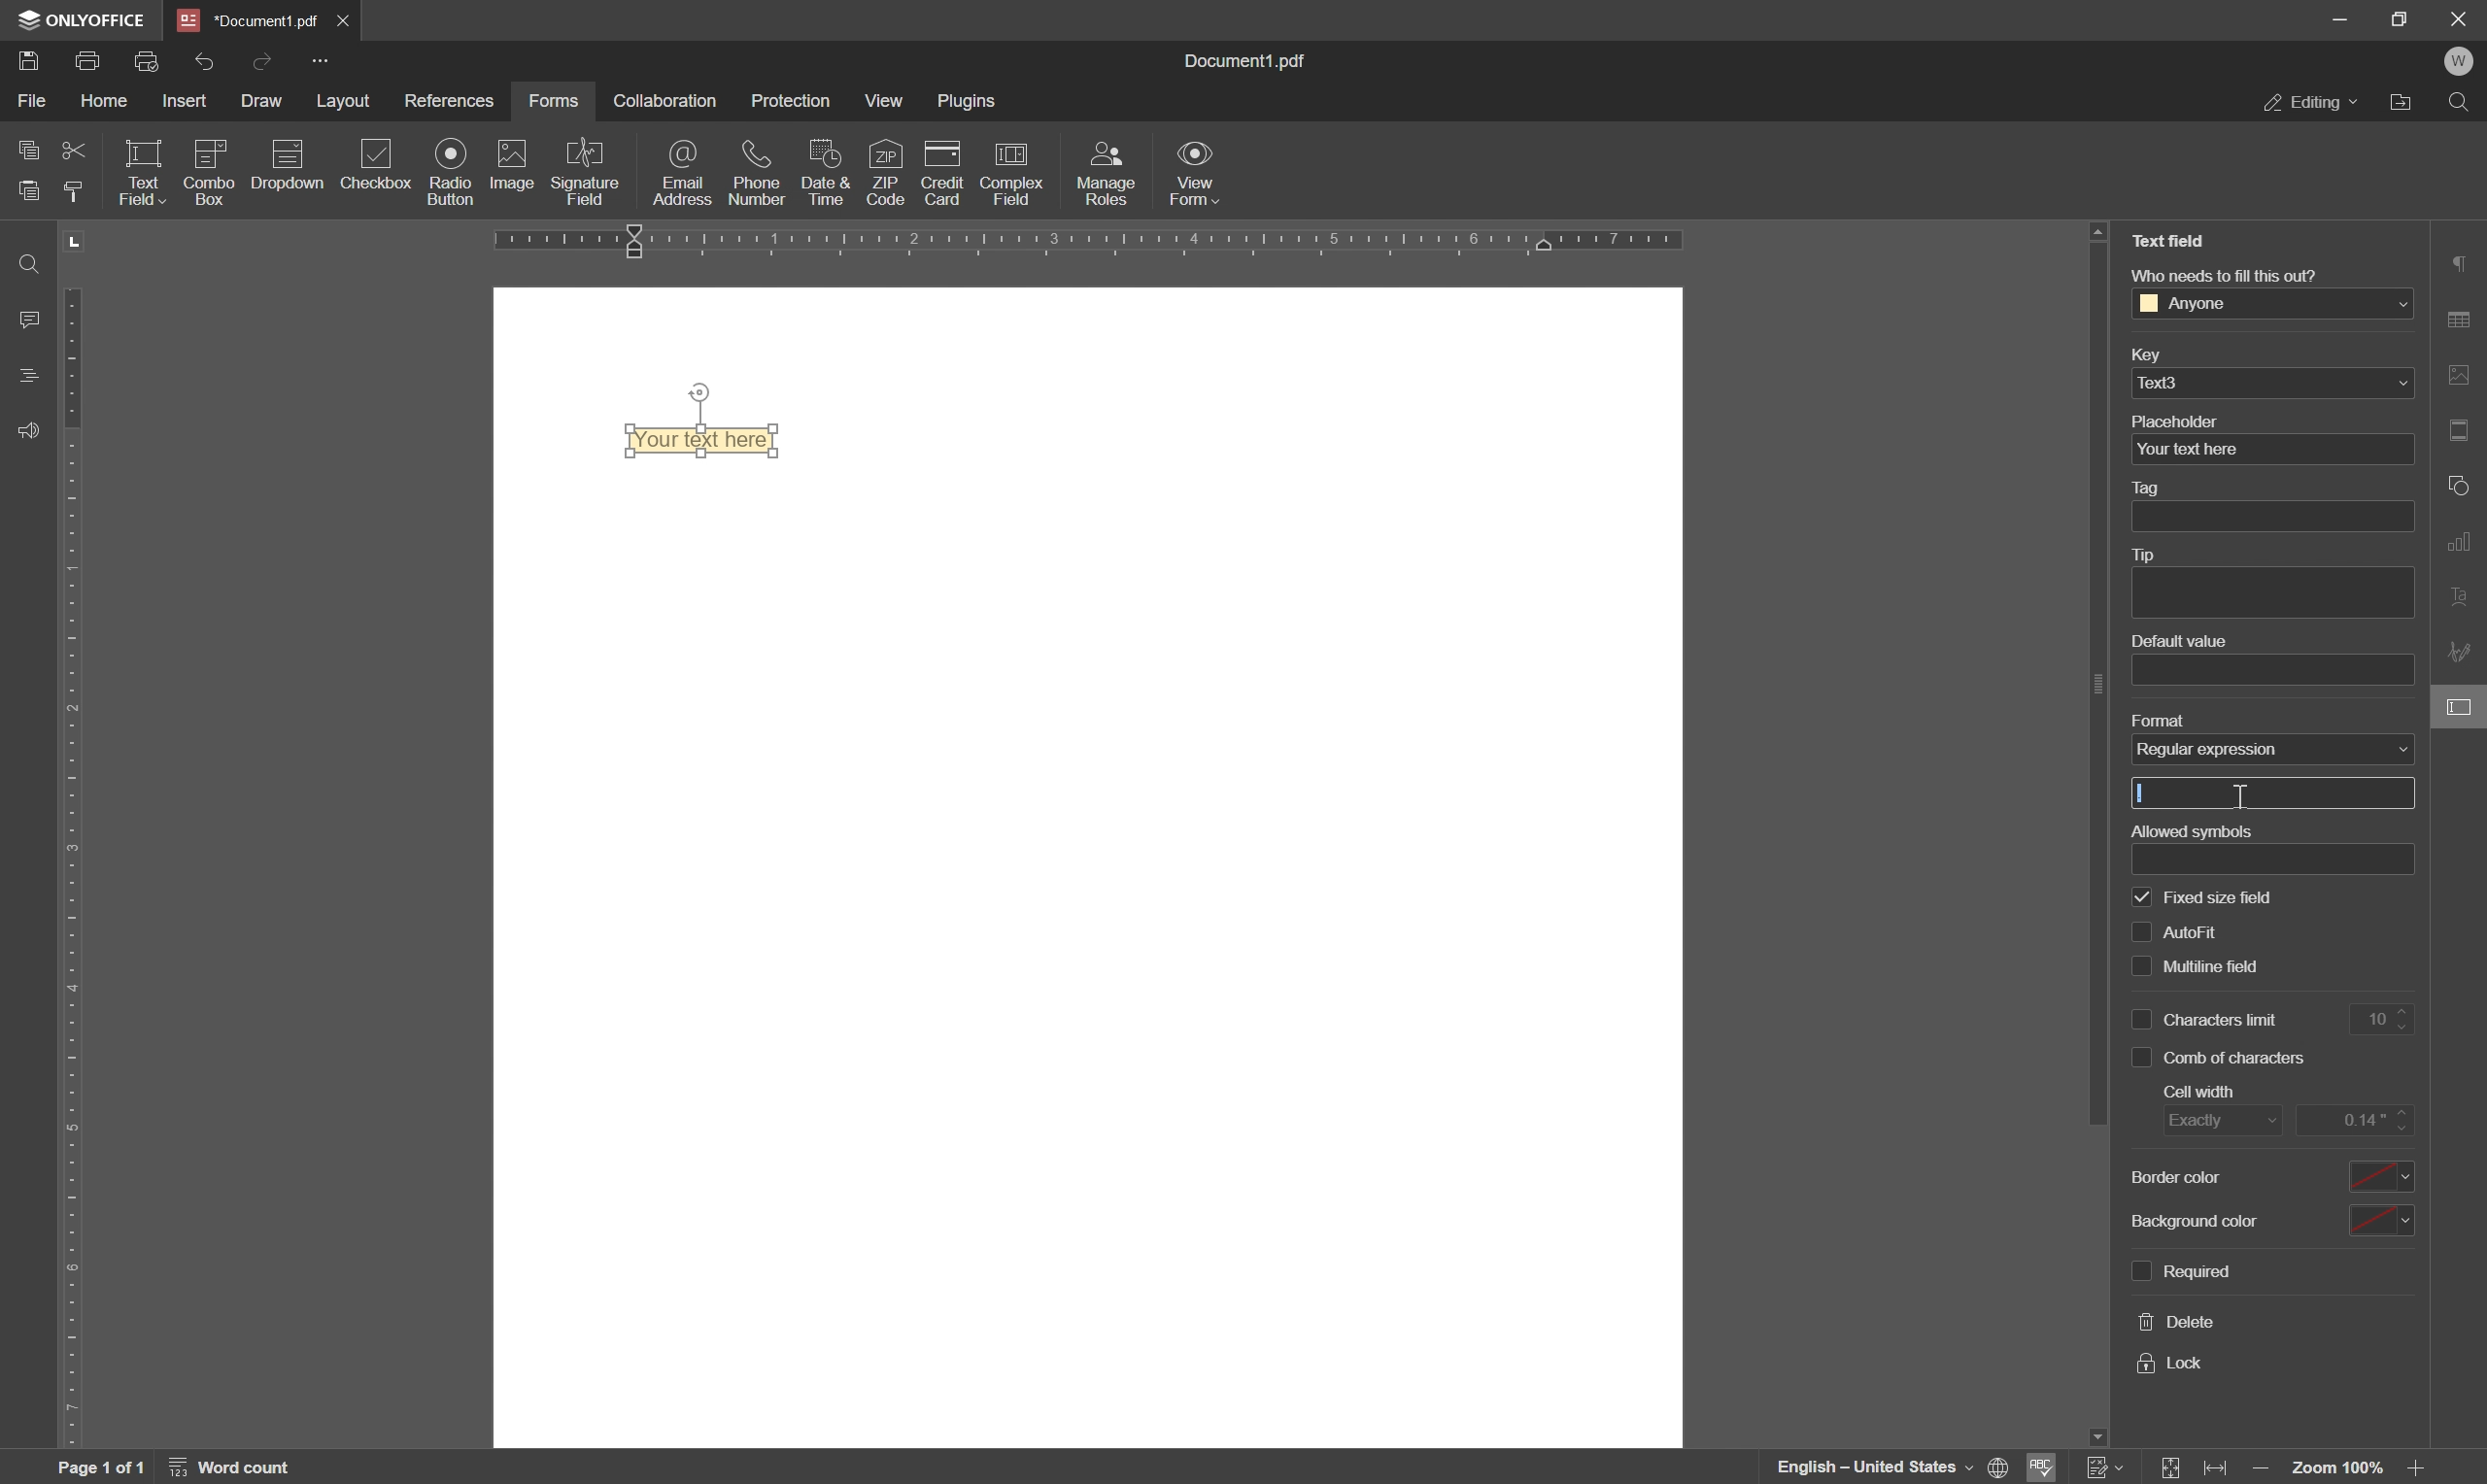 Image resolution: width=2487 pixels, height=1484 pixels. I want to click on credit card, so click(944, 173).